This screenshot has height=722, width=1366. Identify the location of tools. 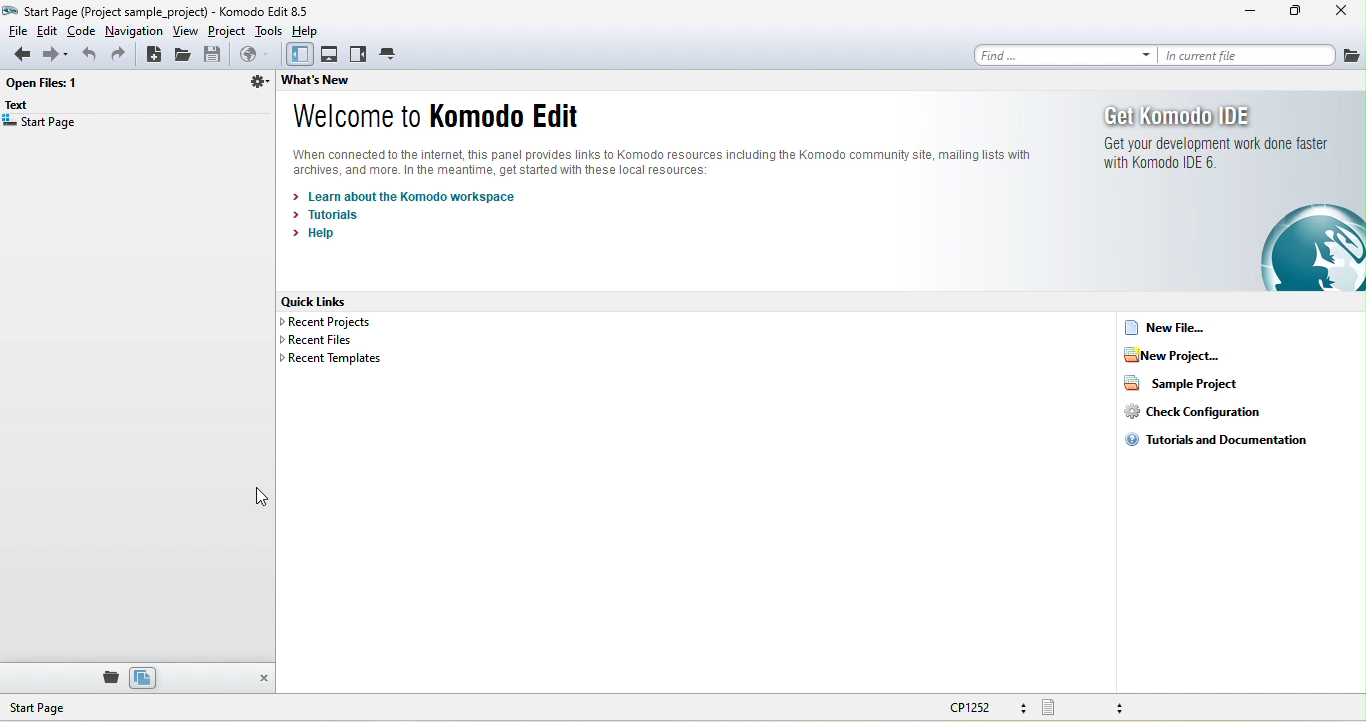
(269, 30).